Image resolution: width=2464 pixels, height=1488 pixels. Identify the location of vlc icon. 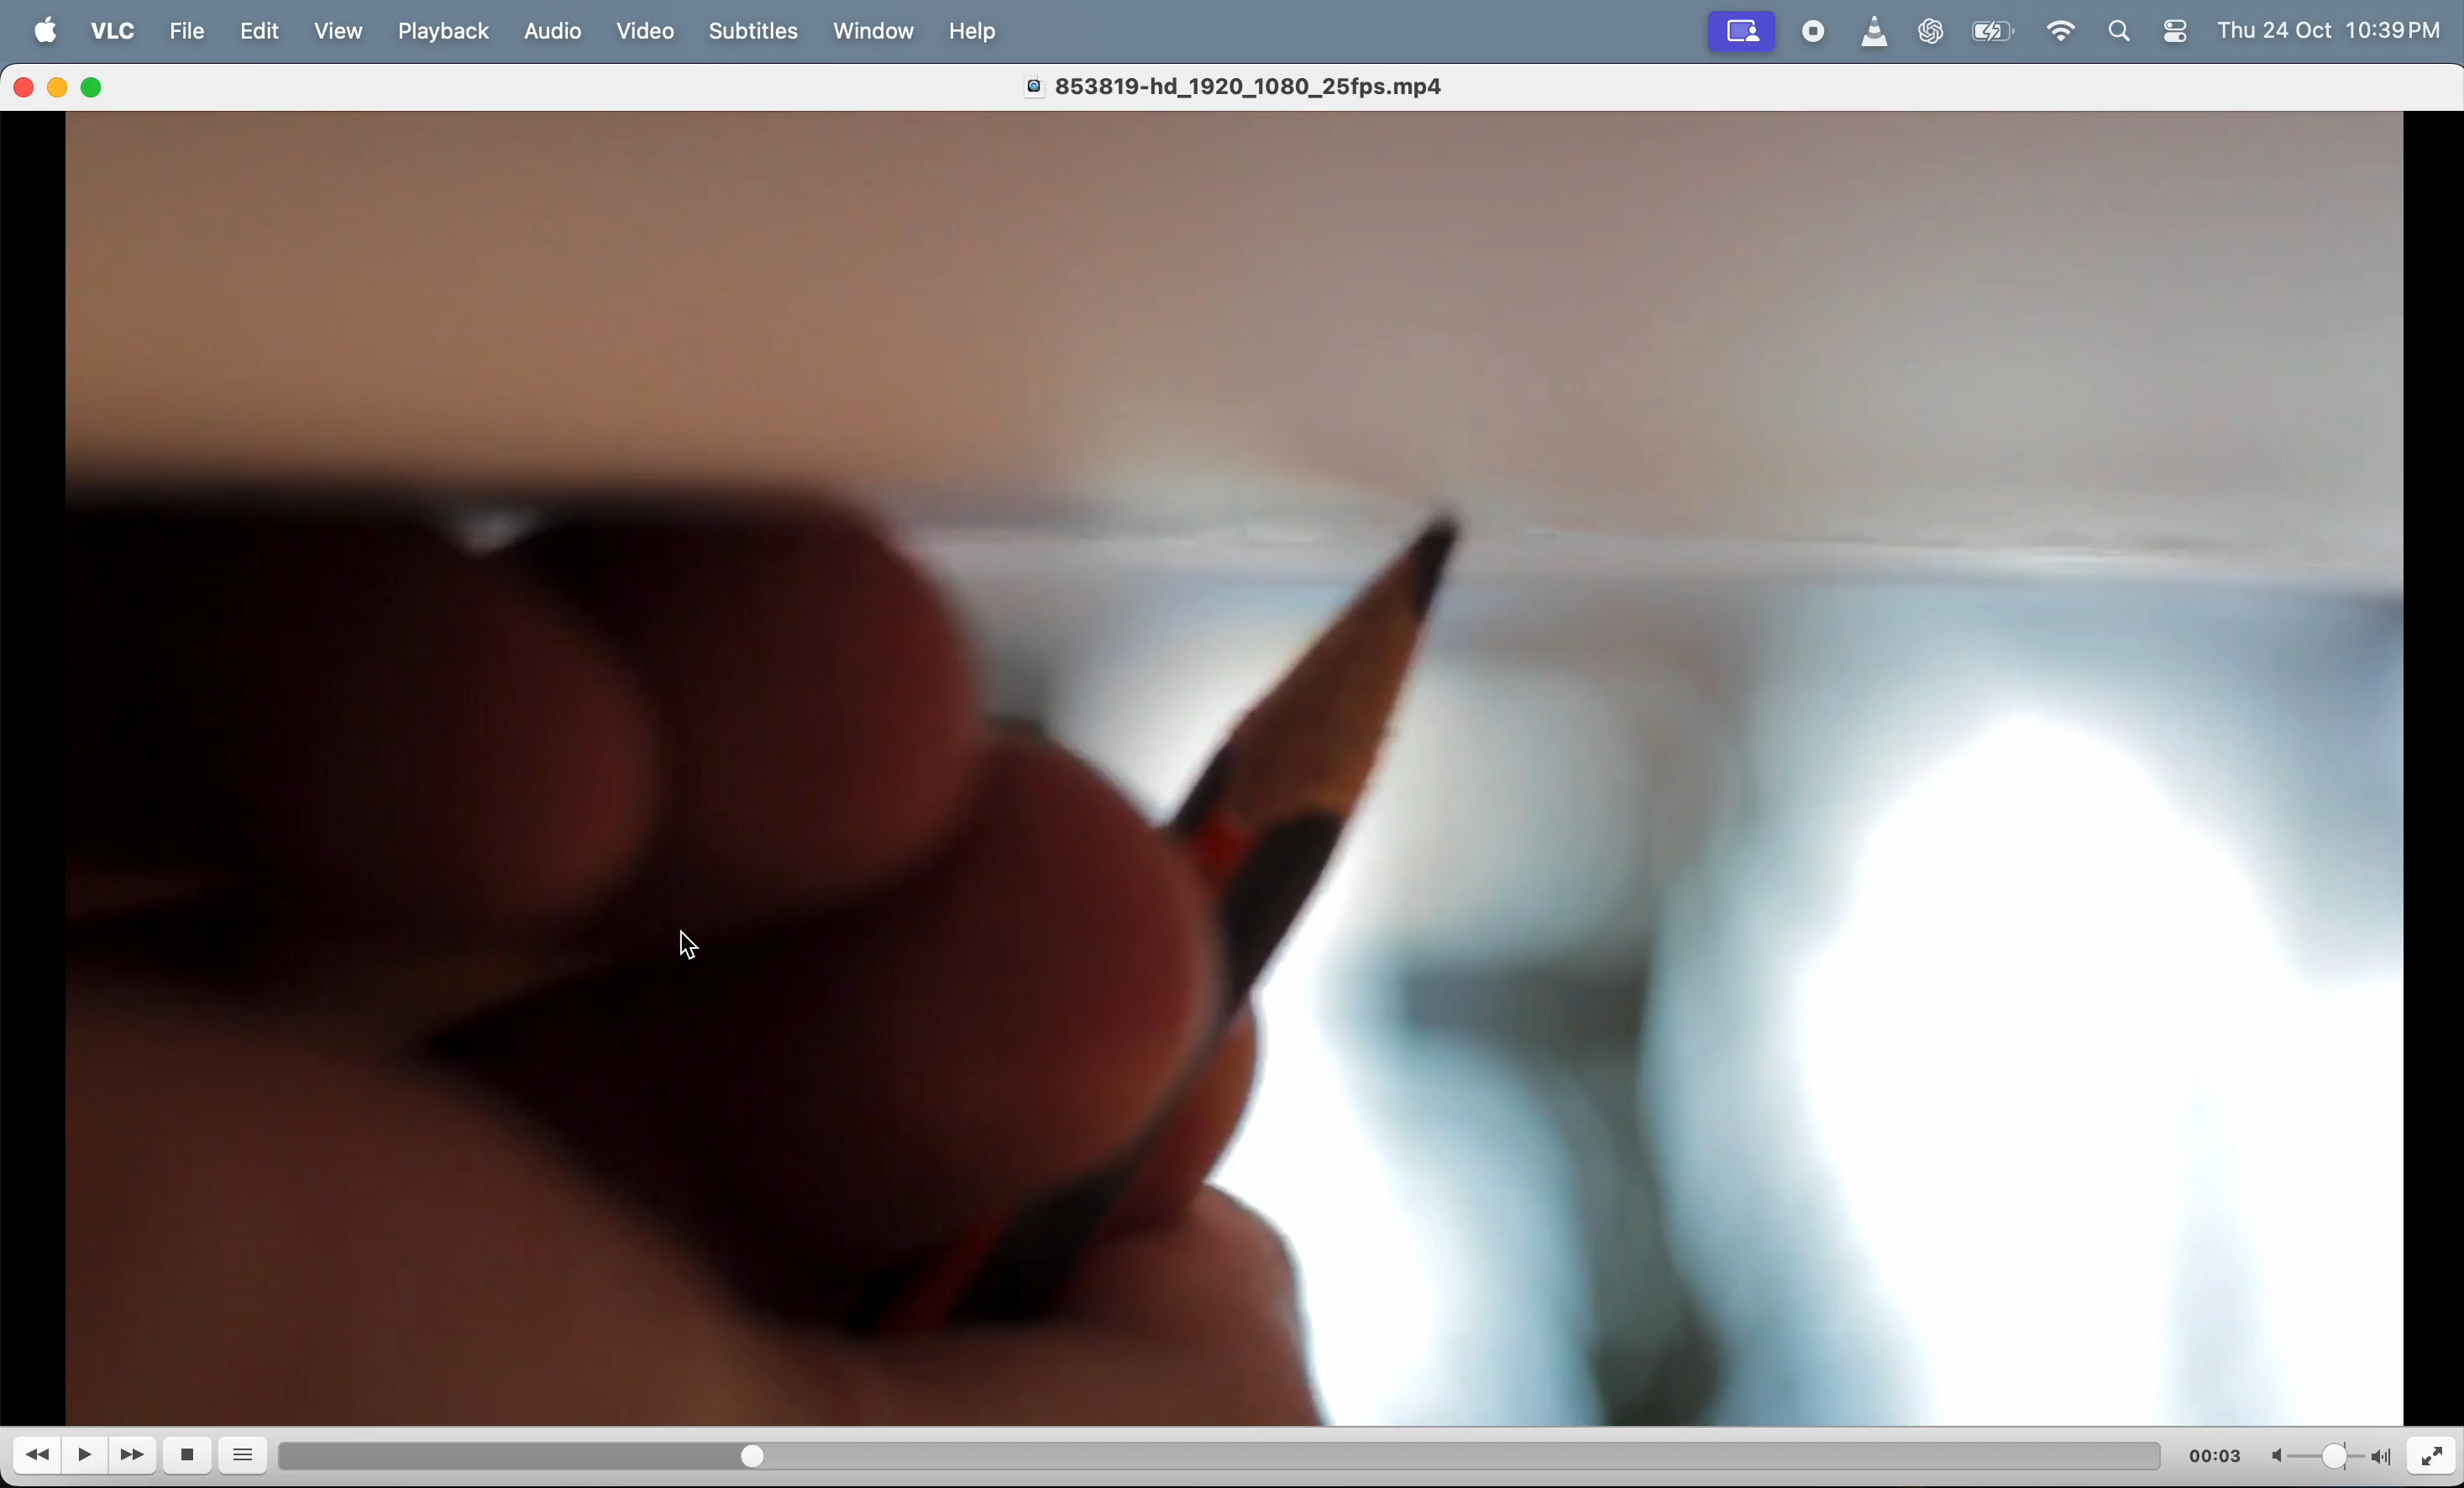
(1875, 33).